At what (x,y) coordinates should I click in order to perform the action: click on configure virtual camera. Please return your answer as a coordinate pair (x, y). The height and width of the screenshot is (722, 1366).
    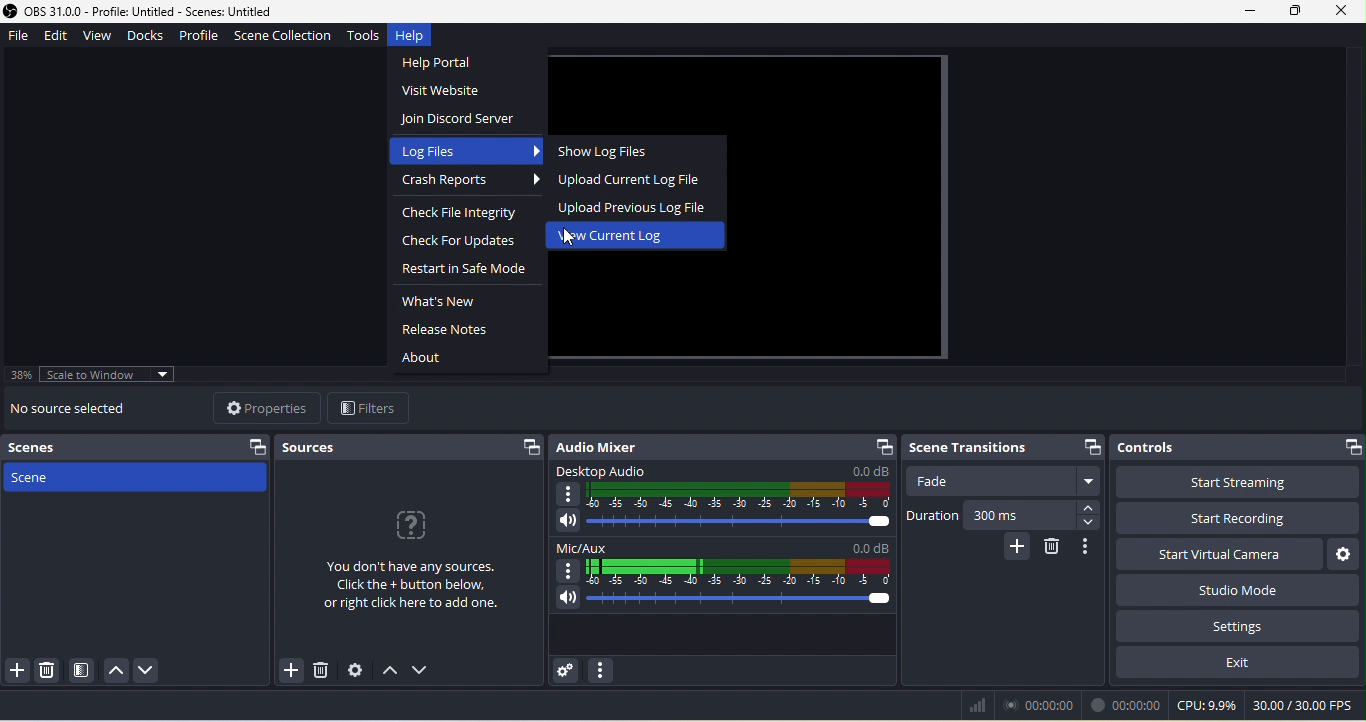
    Looking at the image, I should click on (1345, 553).